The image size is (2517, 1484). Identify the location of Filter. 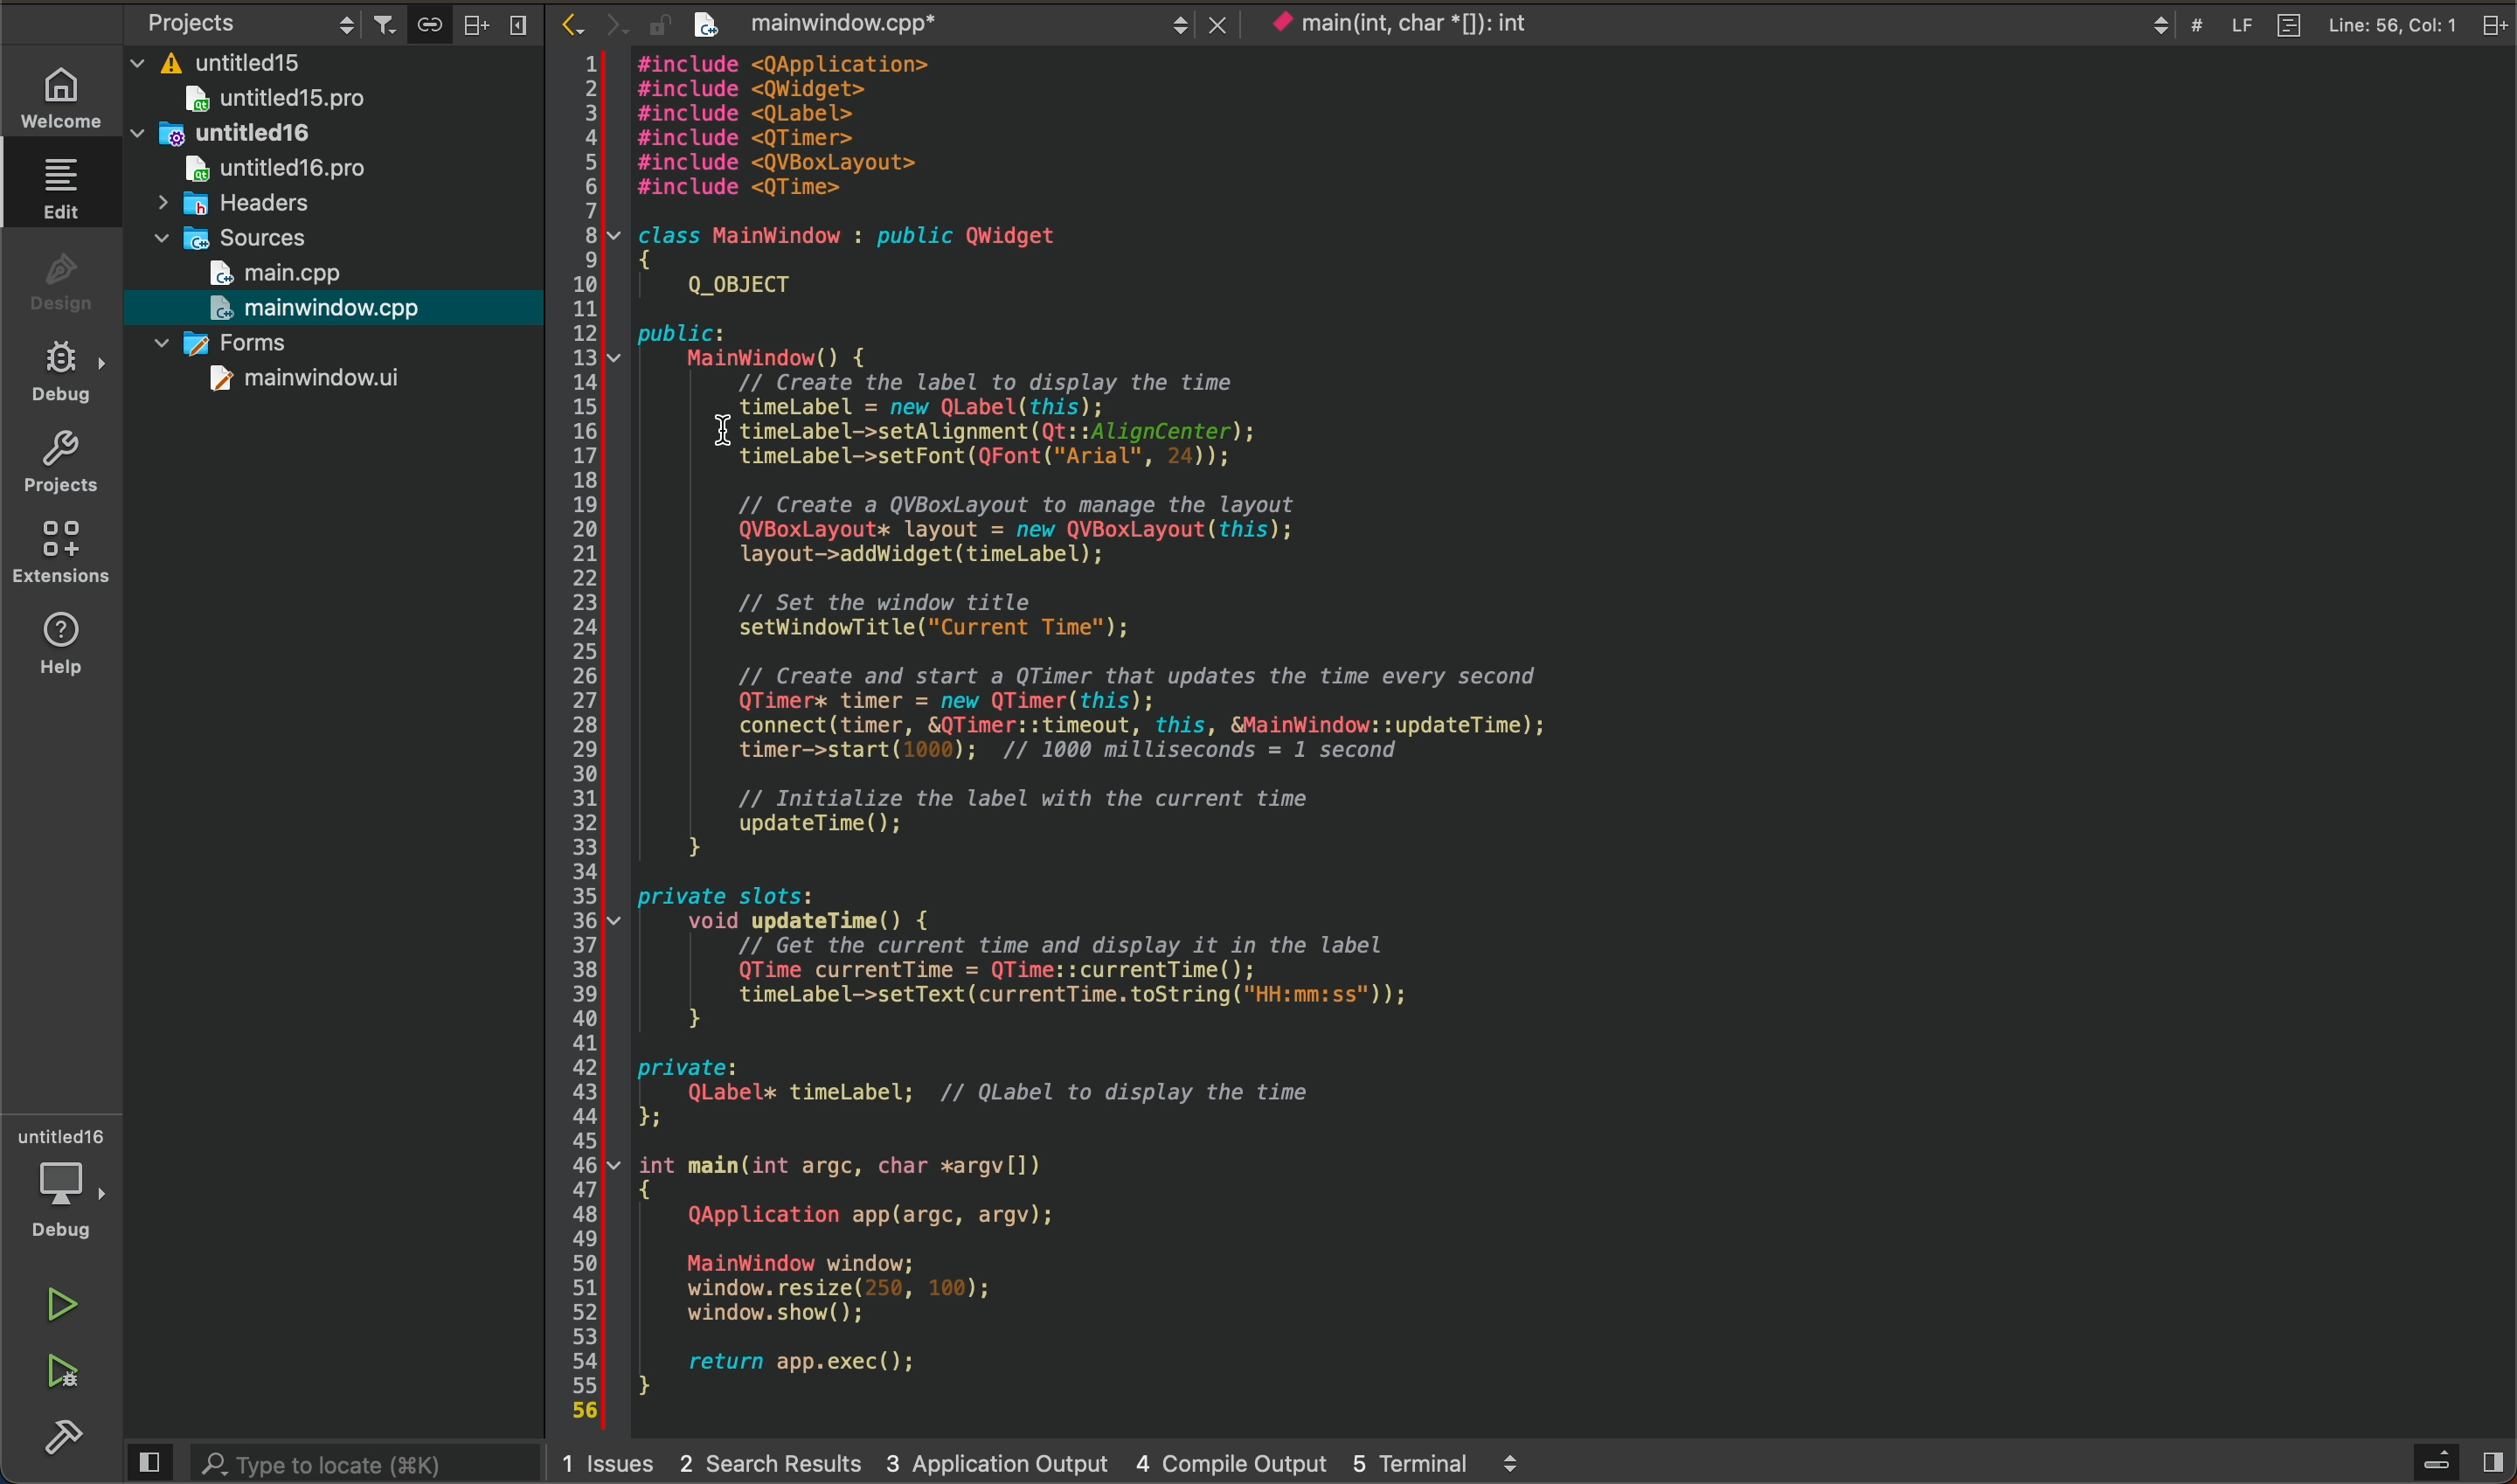
(384, 18).